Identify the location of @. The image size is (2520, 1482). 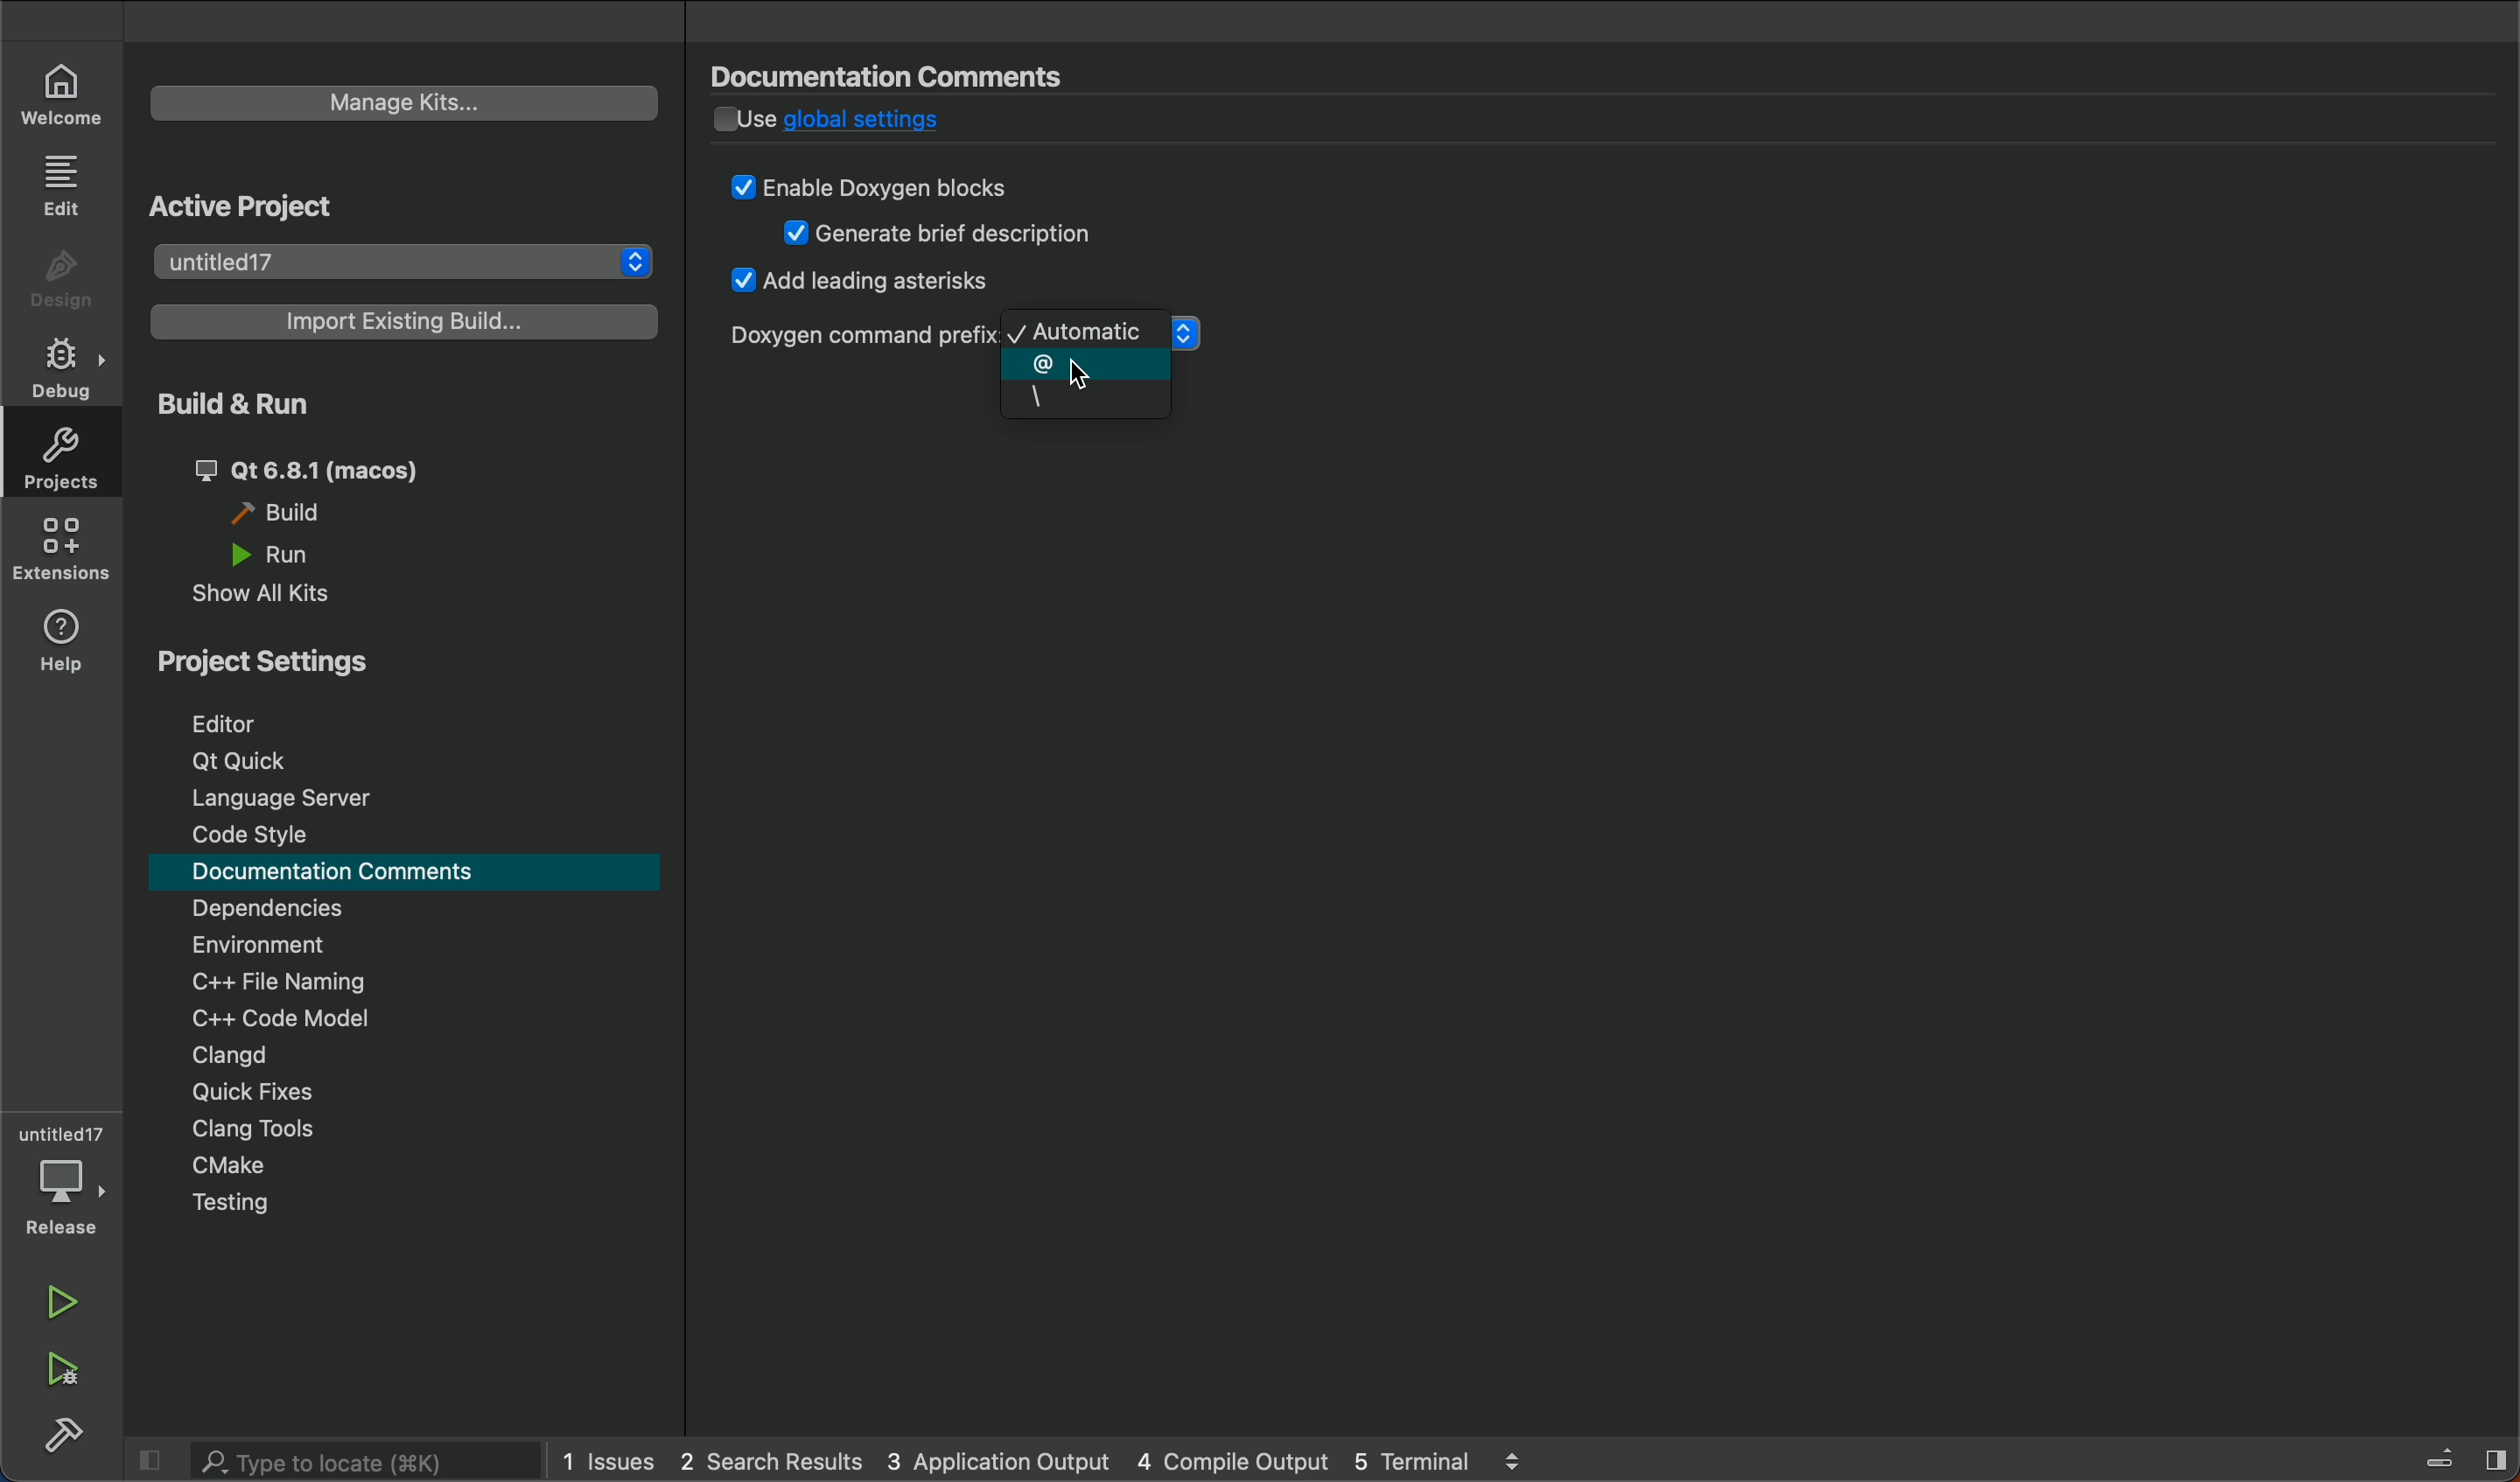
(1087, 366).